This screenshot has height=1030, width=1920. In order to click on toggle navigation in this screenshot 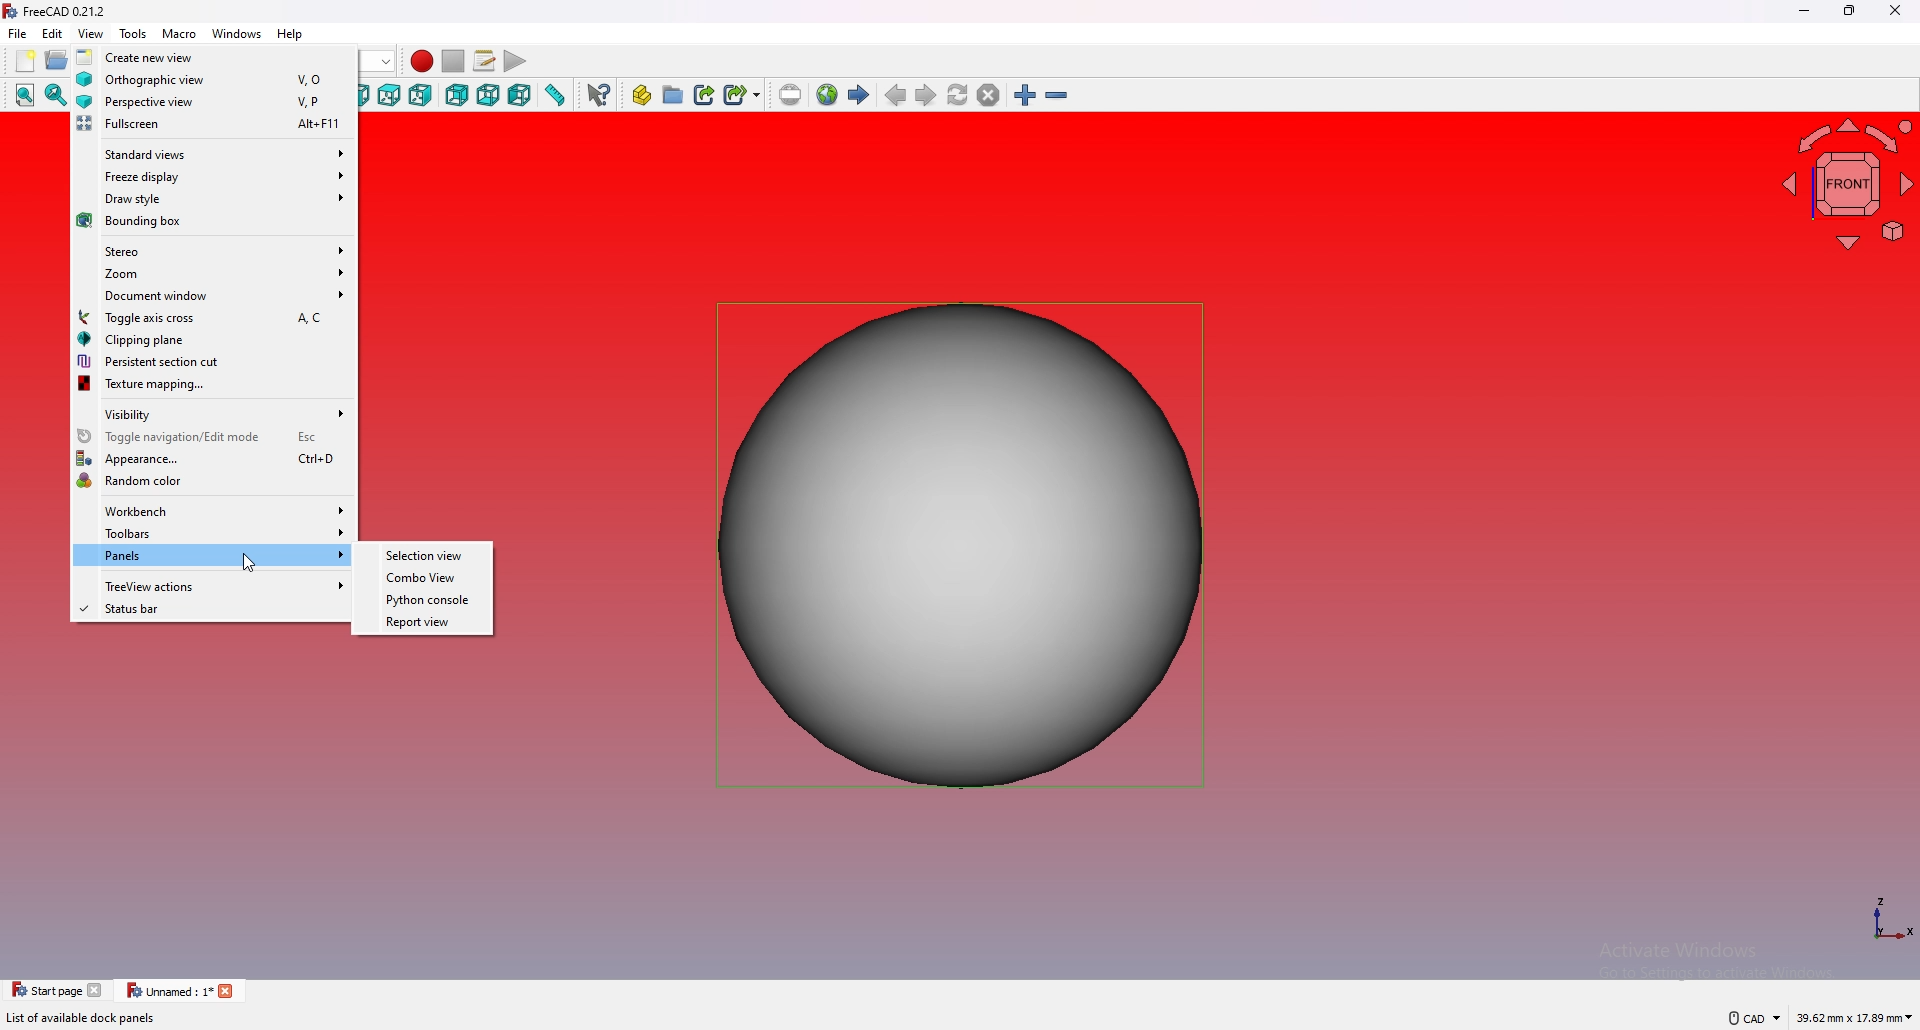, I will do `click(213, 436)`.